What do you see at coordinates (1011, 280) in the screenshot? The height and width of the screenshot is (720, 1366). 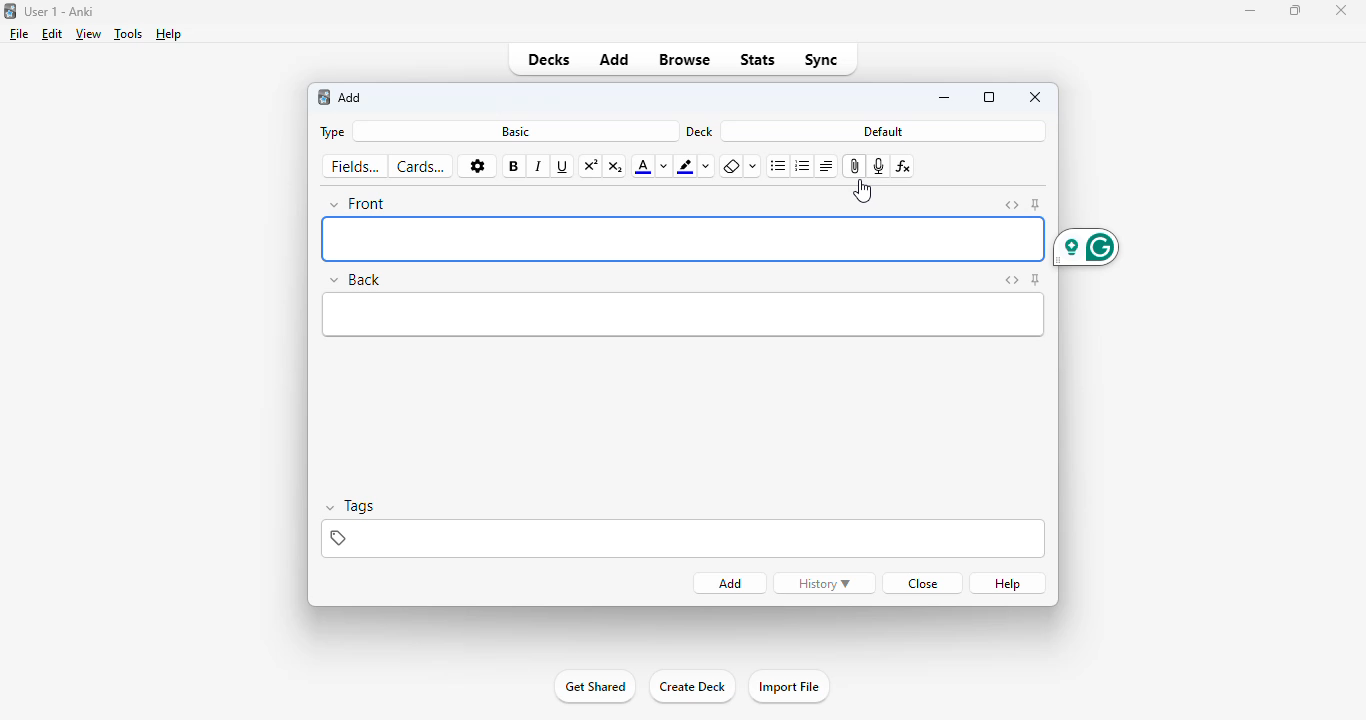 I see `toggle HTML editor` at bounding box center [1011, 280].